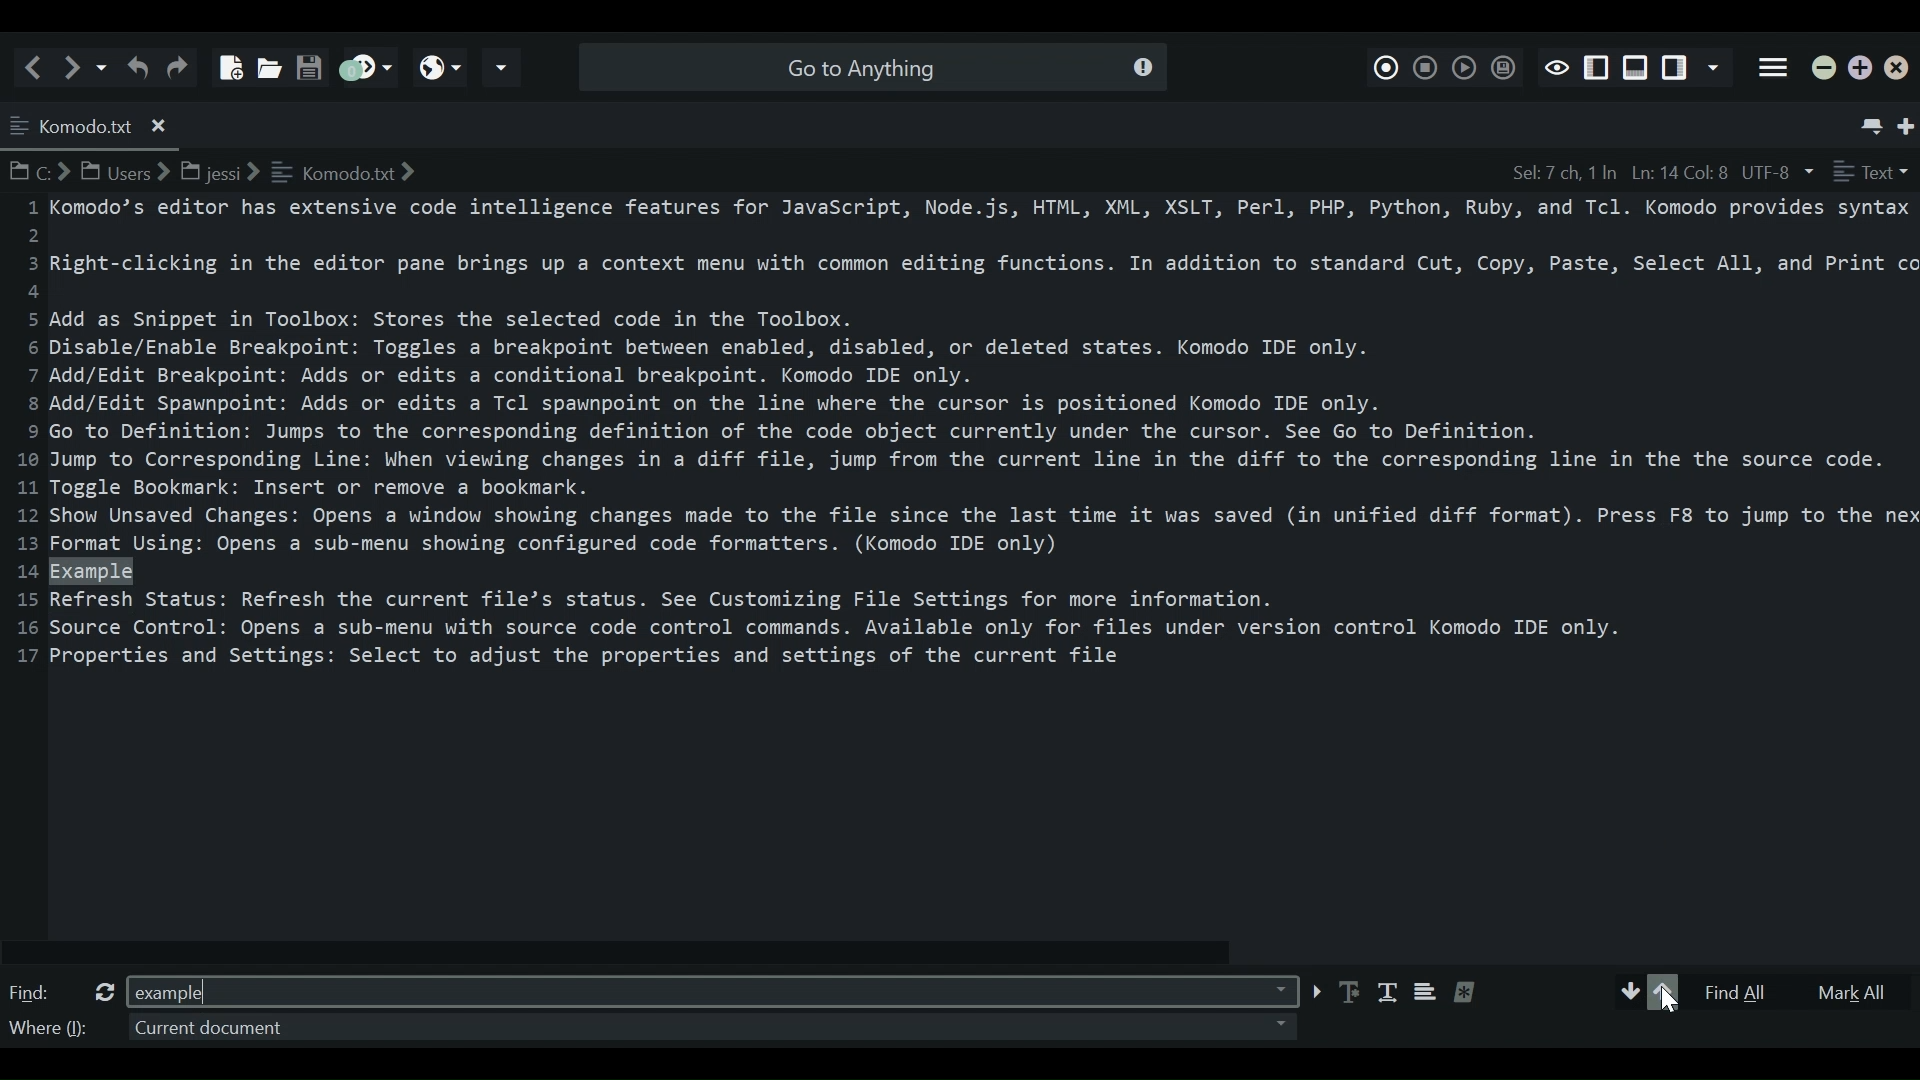  What do you see at coordinates (1629, 992) in the screenshot?
I see `Arrow down` at bounding box center [1629, 992].